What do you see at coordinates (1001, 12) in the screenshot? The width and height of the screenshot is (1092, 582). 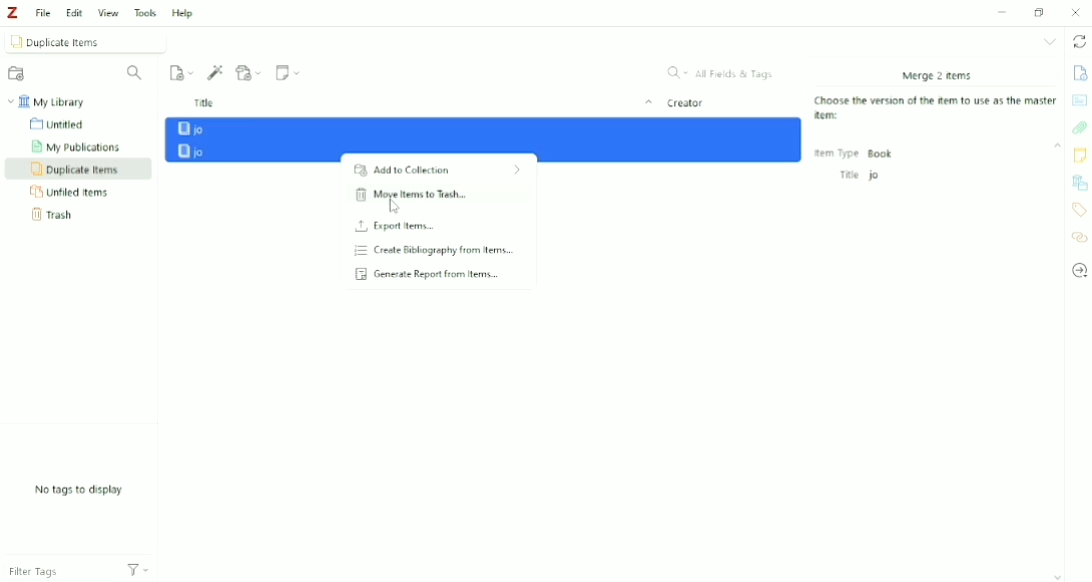 I see `Minimize` at bounding box center [1001, 12].